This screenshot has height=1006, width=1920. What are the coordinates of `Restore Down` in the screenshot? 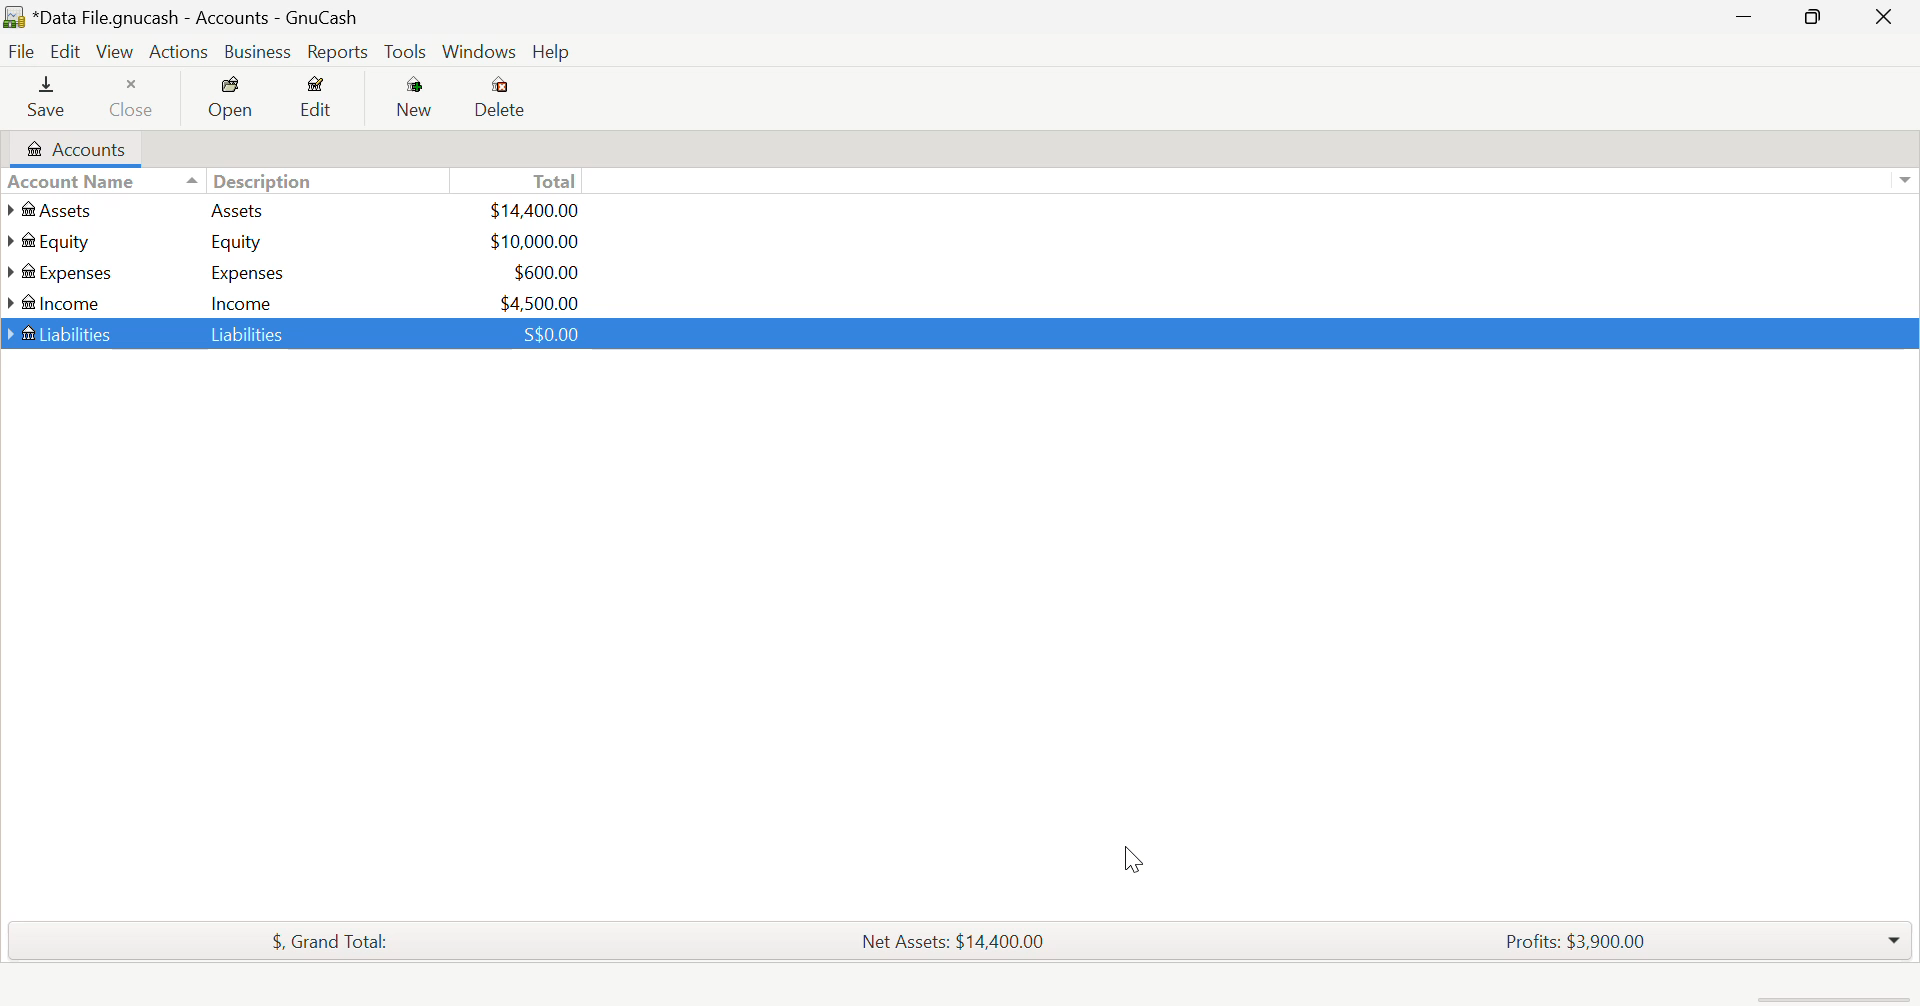 It's located at (1745, 19).